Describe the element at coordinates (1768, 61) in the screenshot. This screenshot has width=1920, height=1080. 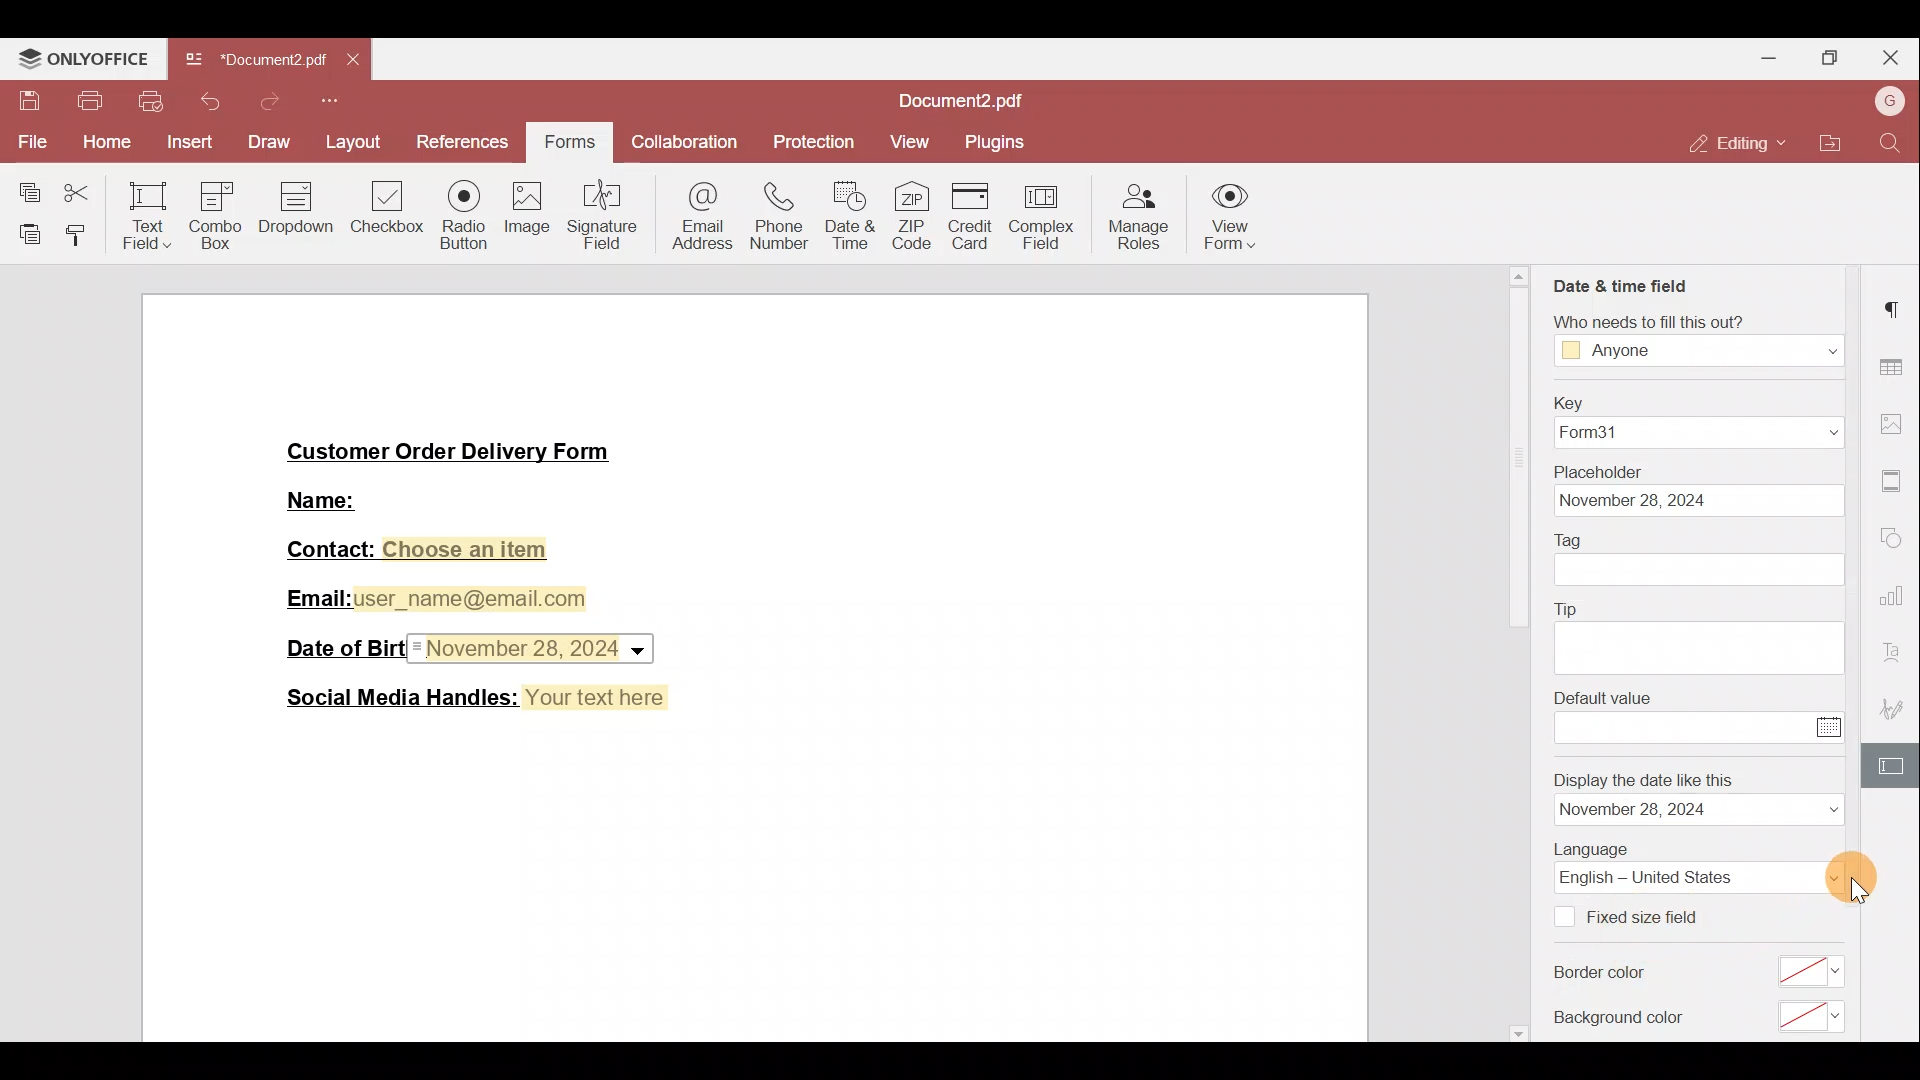
I see `Minimise` at that location.